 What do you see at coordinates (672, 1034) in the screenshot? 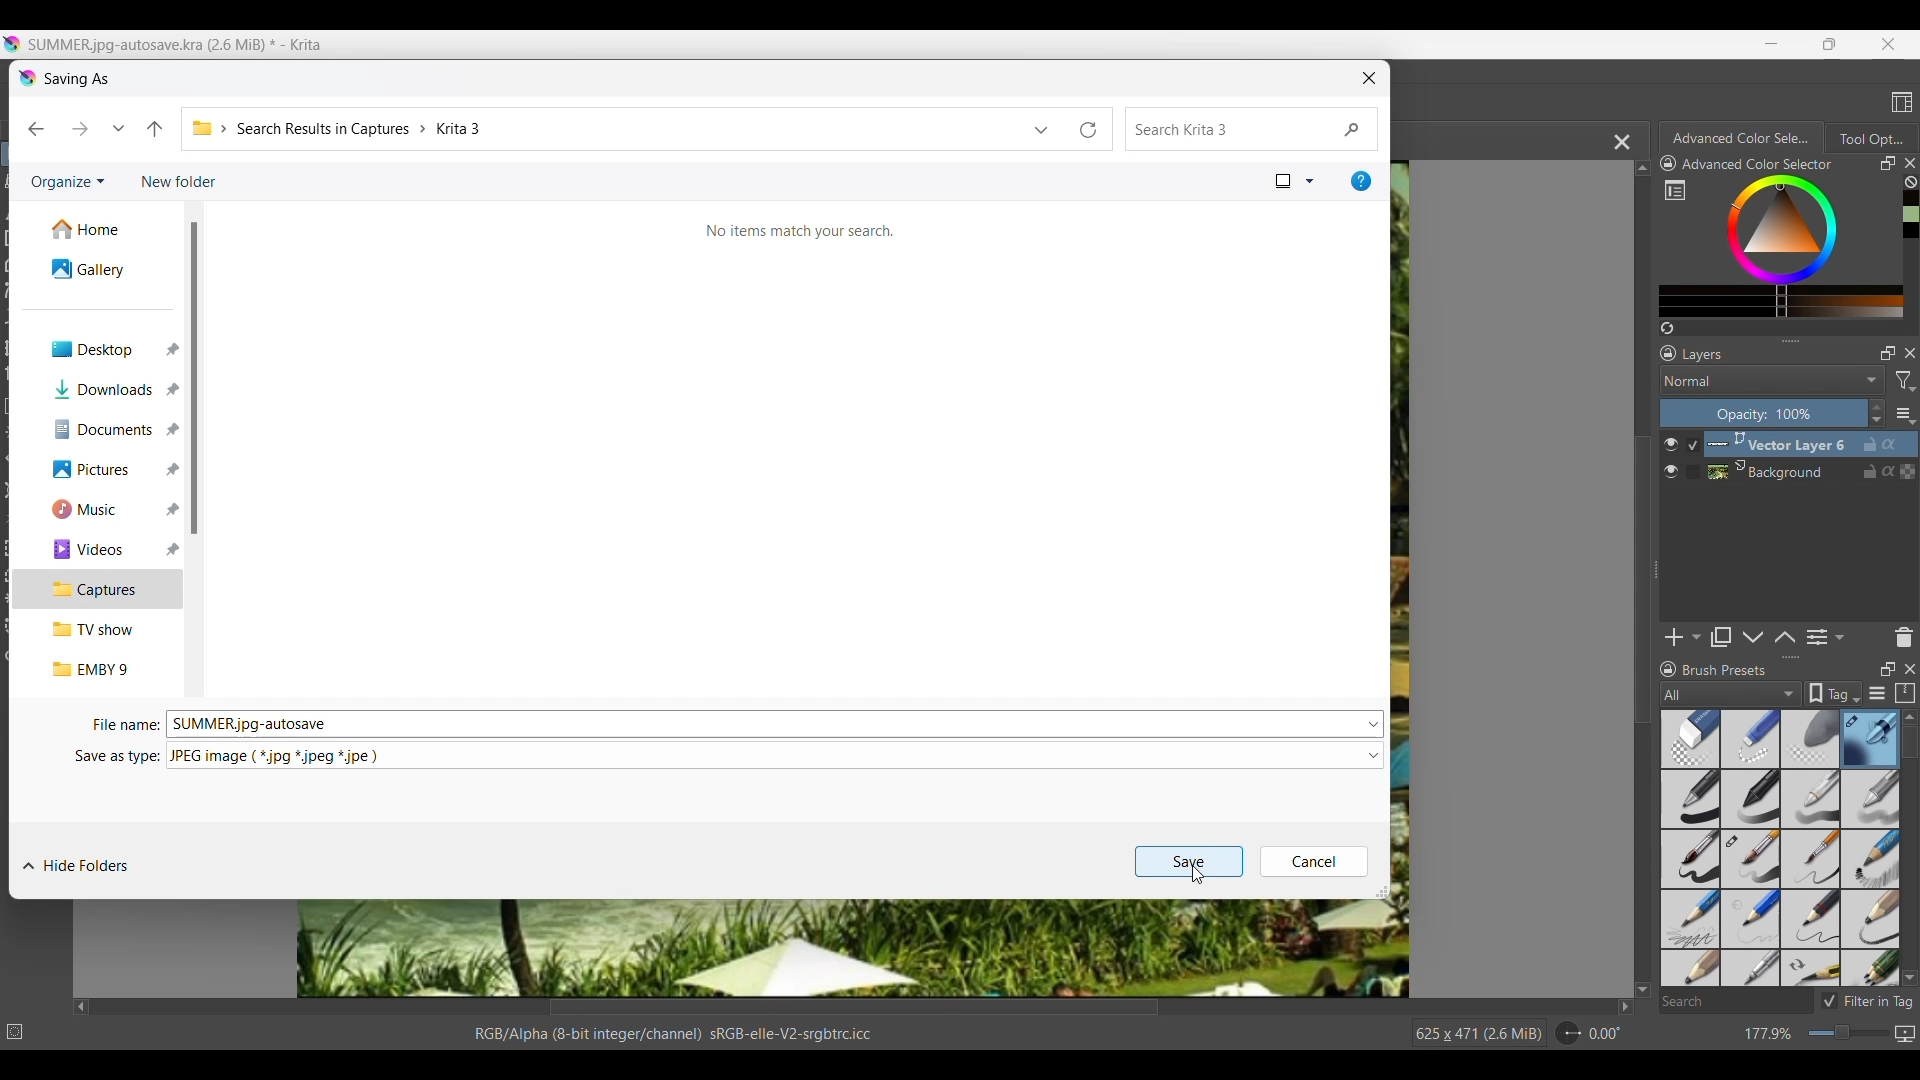
I see `File details` at bounding box center [672, 1034].